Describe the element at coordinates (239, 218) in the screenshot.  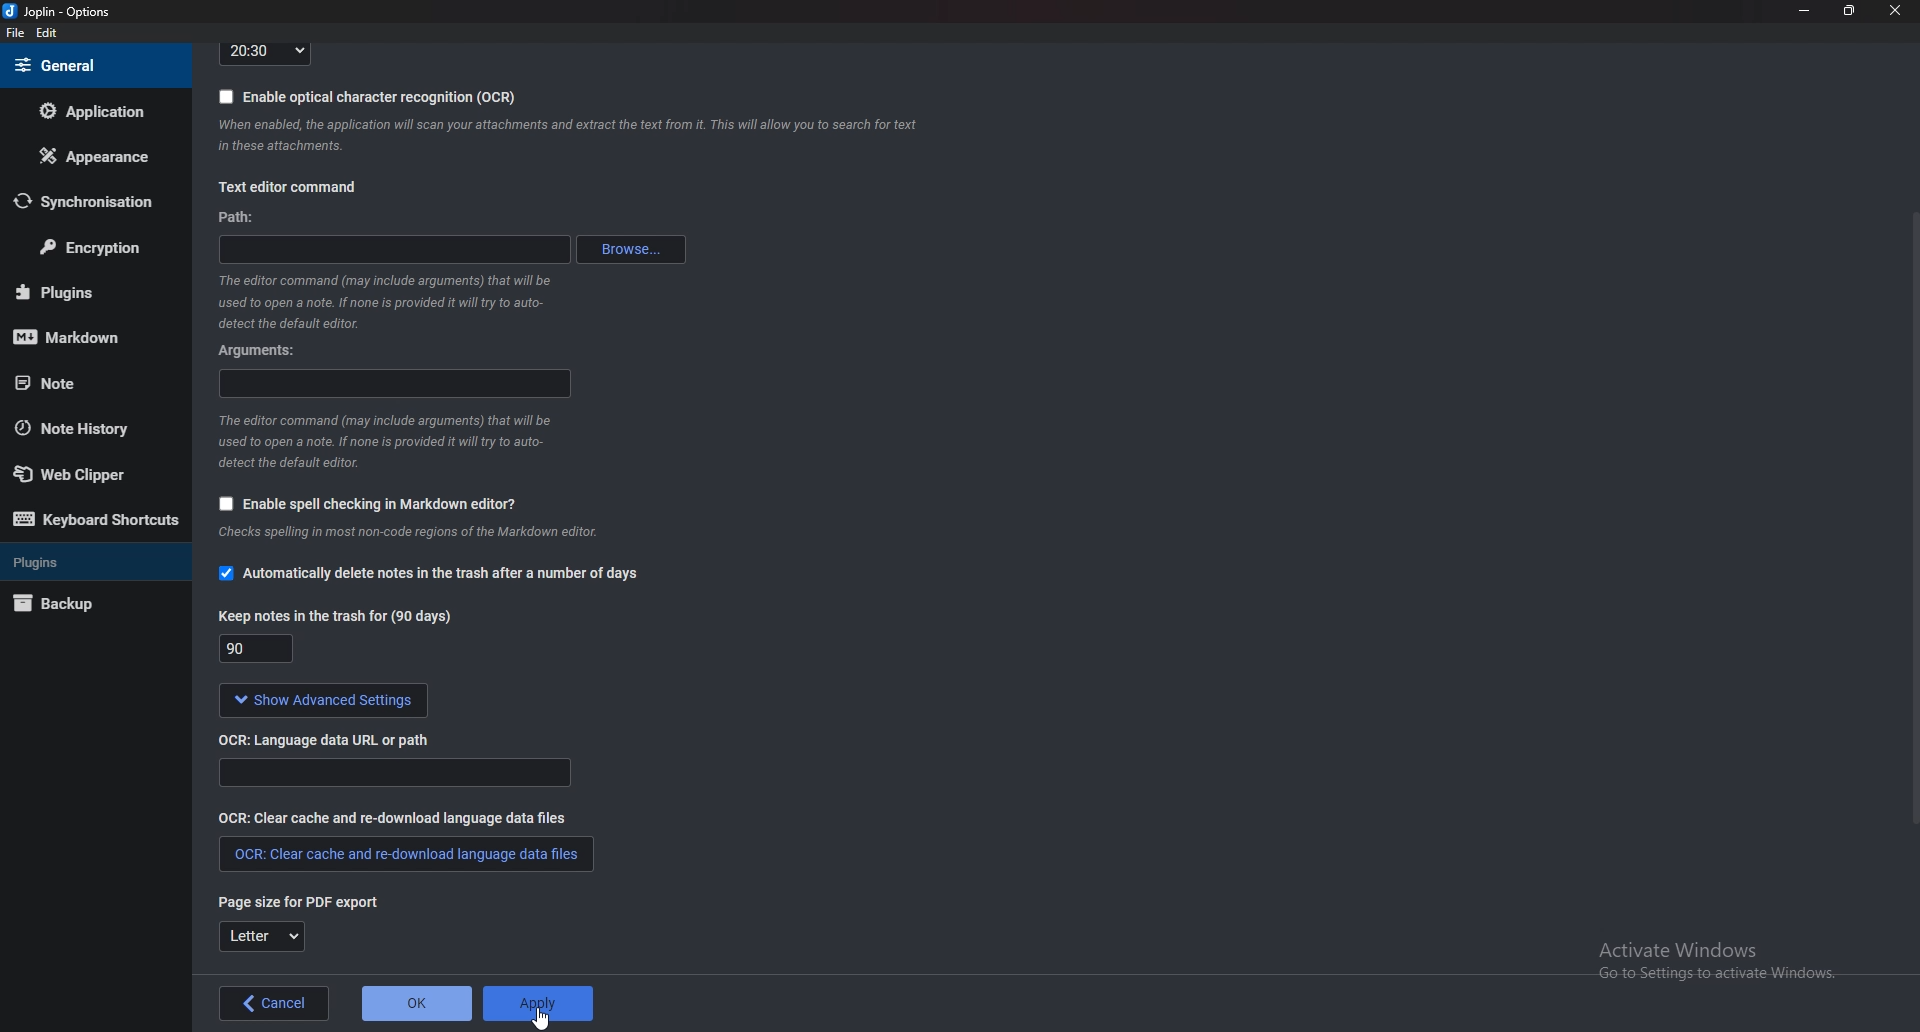
I see `path` at that location.